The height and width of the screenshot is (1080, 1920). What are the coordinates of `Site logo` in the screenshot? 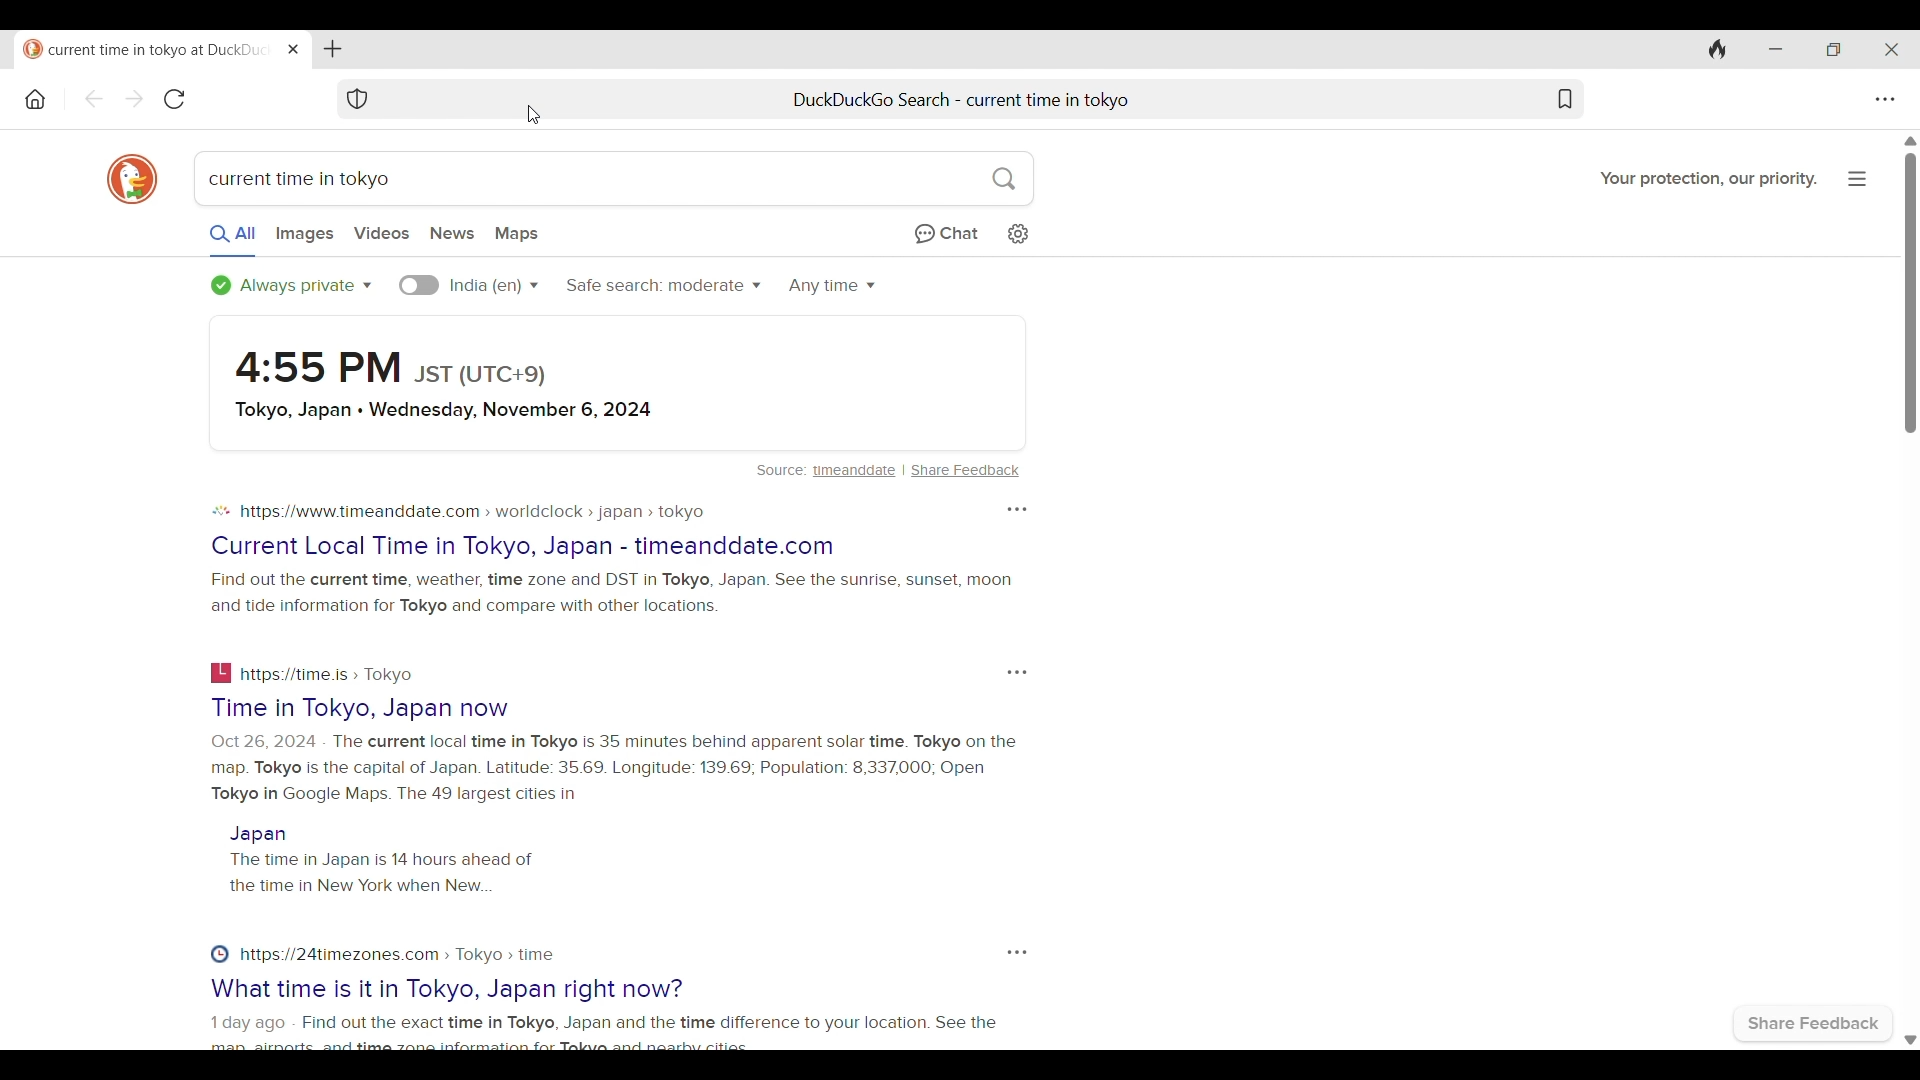 It's located at (221, 511).